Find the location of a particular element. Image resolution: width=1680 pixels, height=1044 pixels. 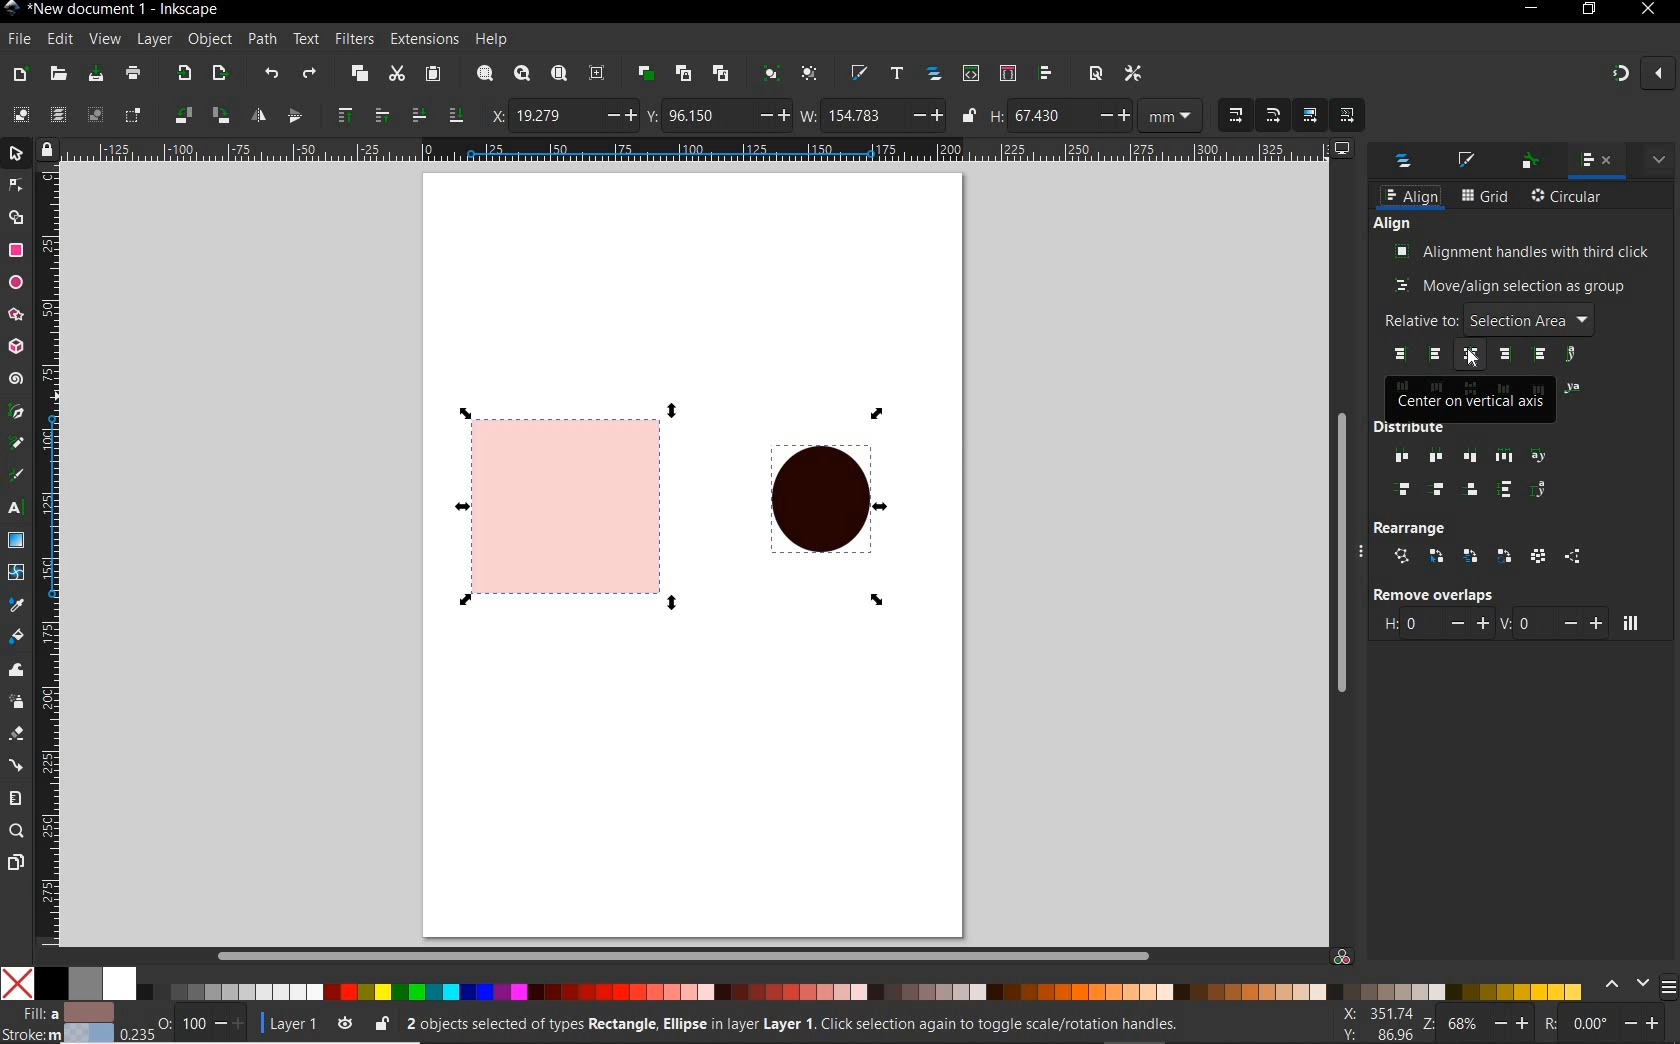

print is located at coordinates (134, 73).